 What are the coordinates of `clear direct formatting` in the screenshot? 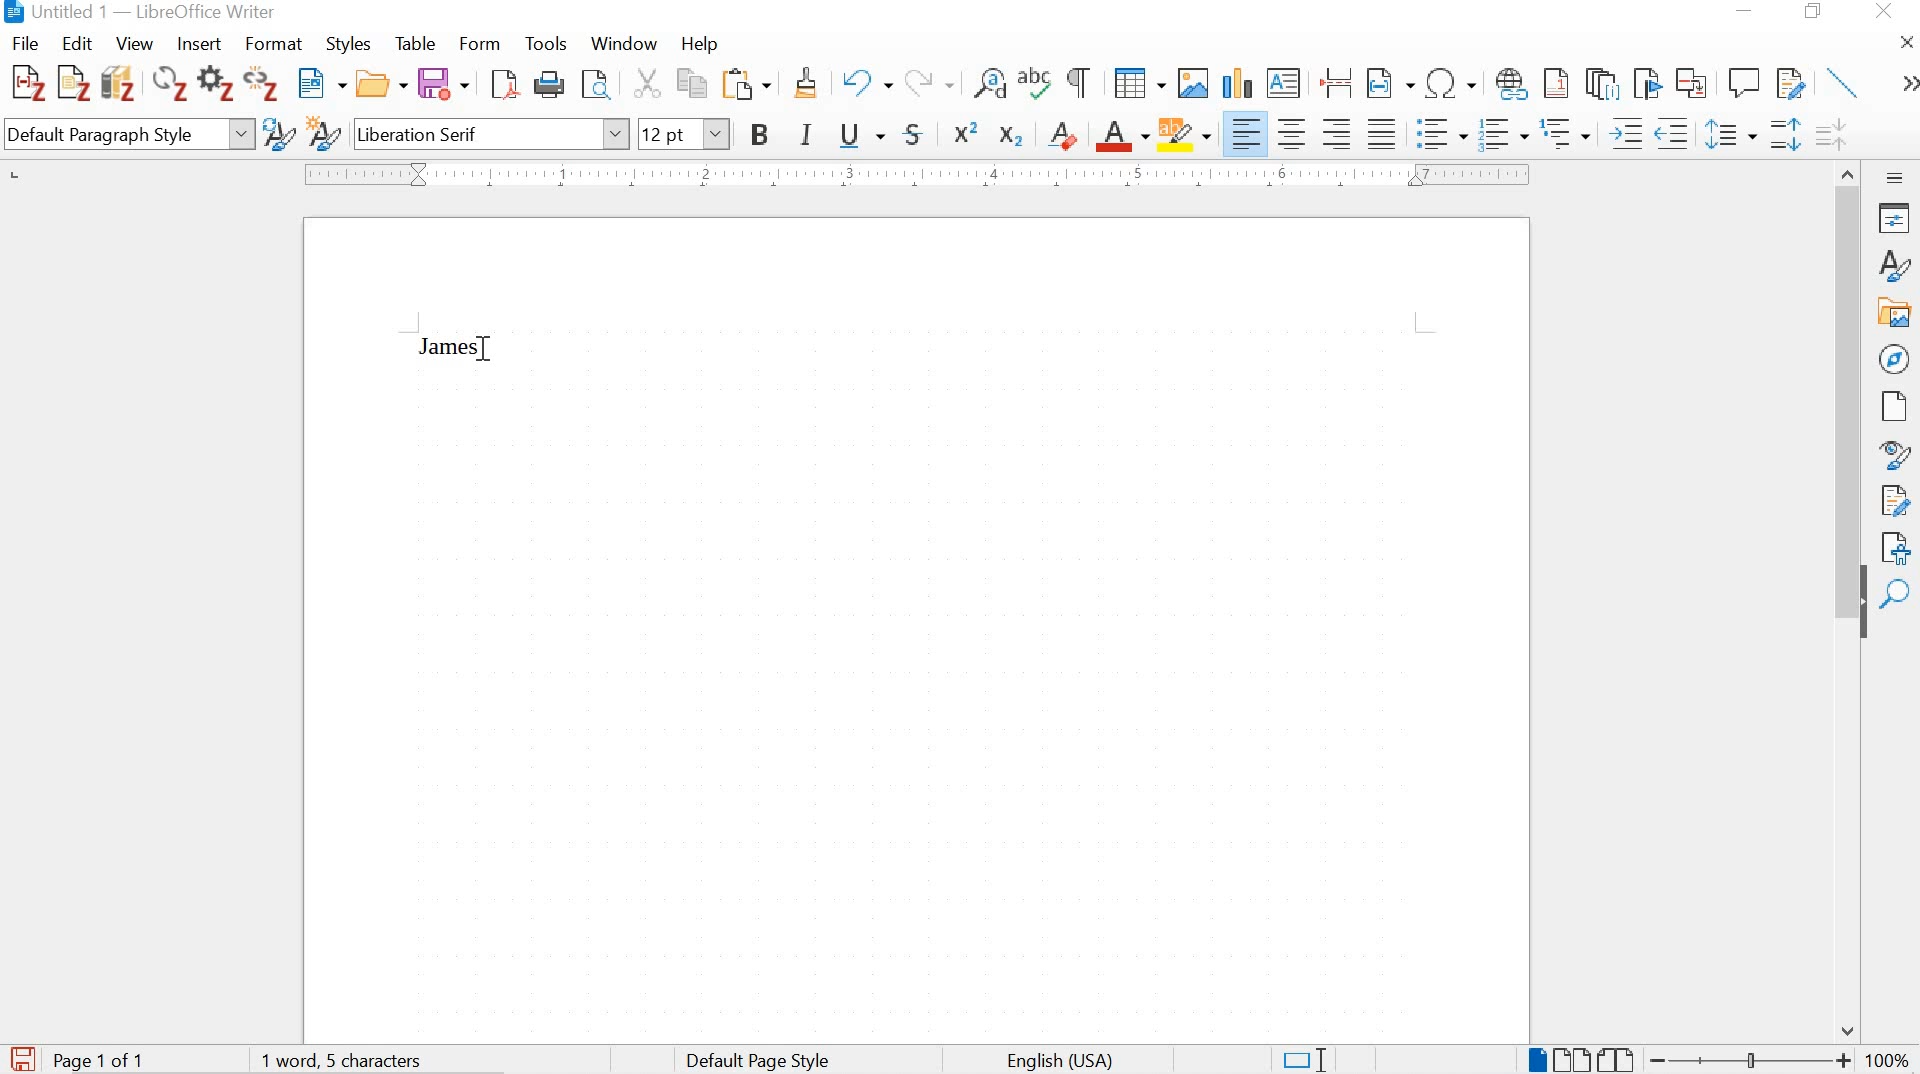 It's located at (1064, 133).